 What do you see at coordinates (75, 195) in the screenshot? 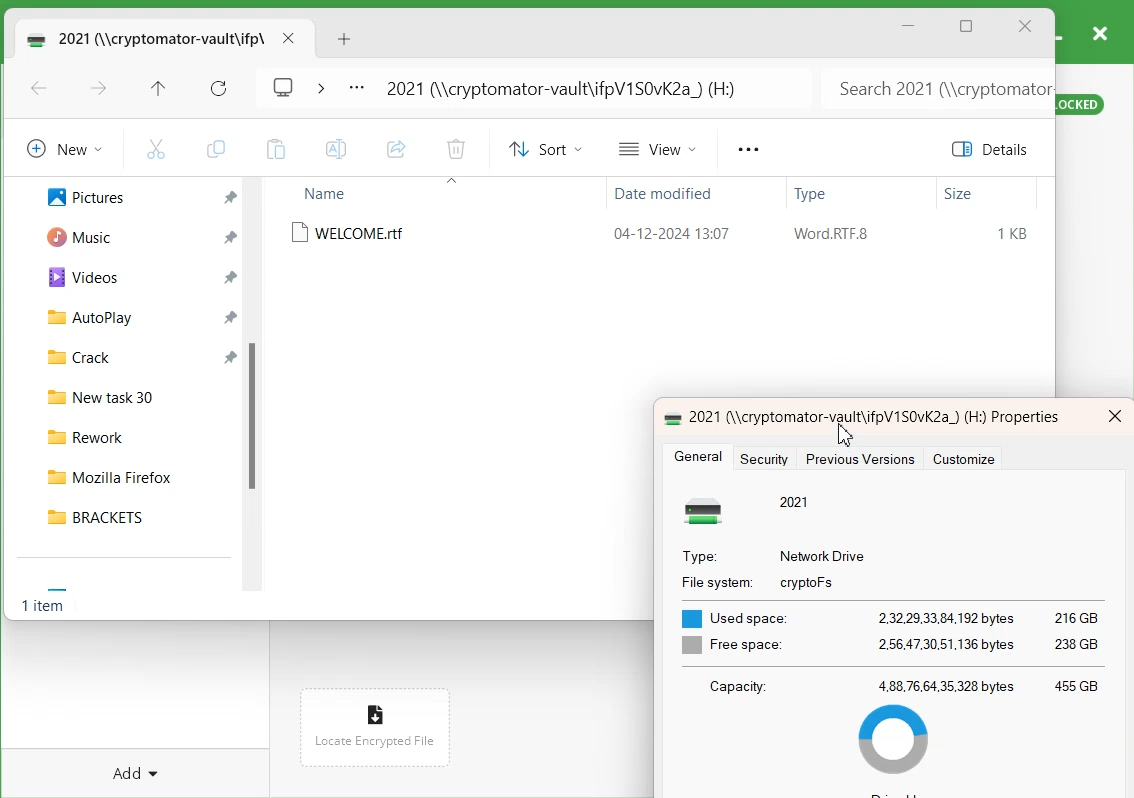
I see `Pictures` at bounding box center [75, 195].